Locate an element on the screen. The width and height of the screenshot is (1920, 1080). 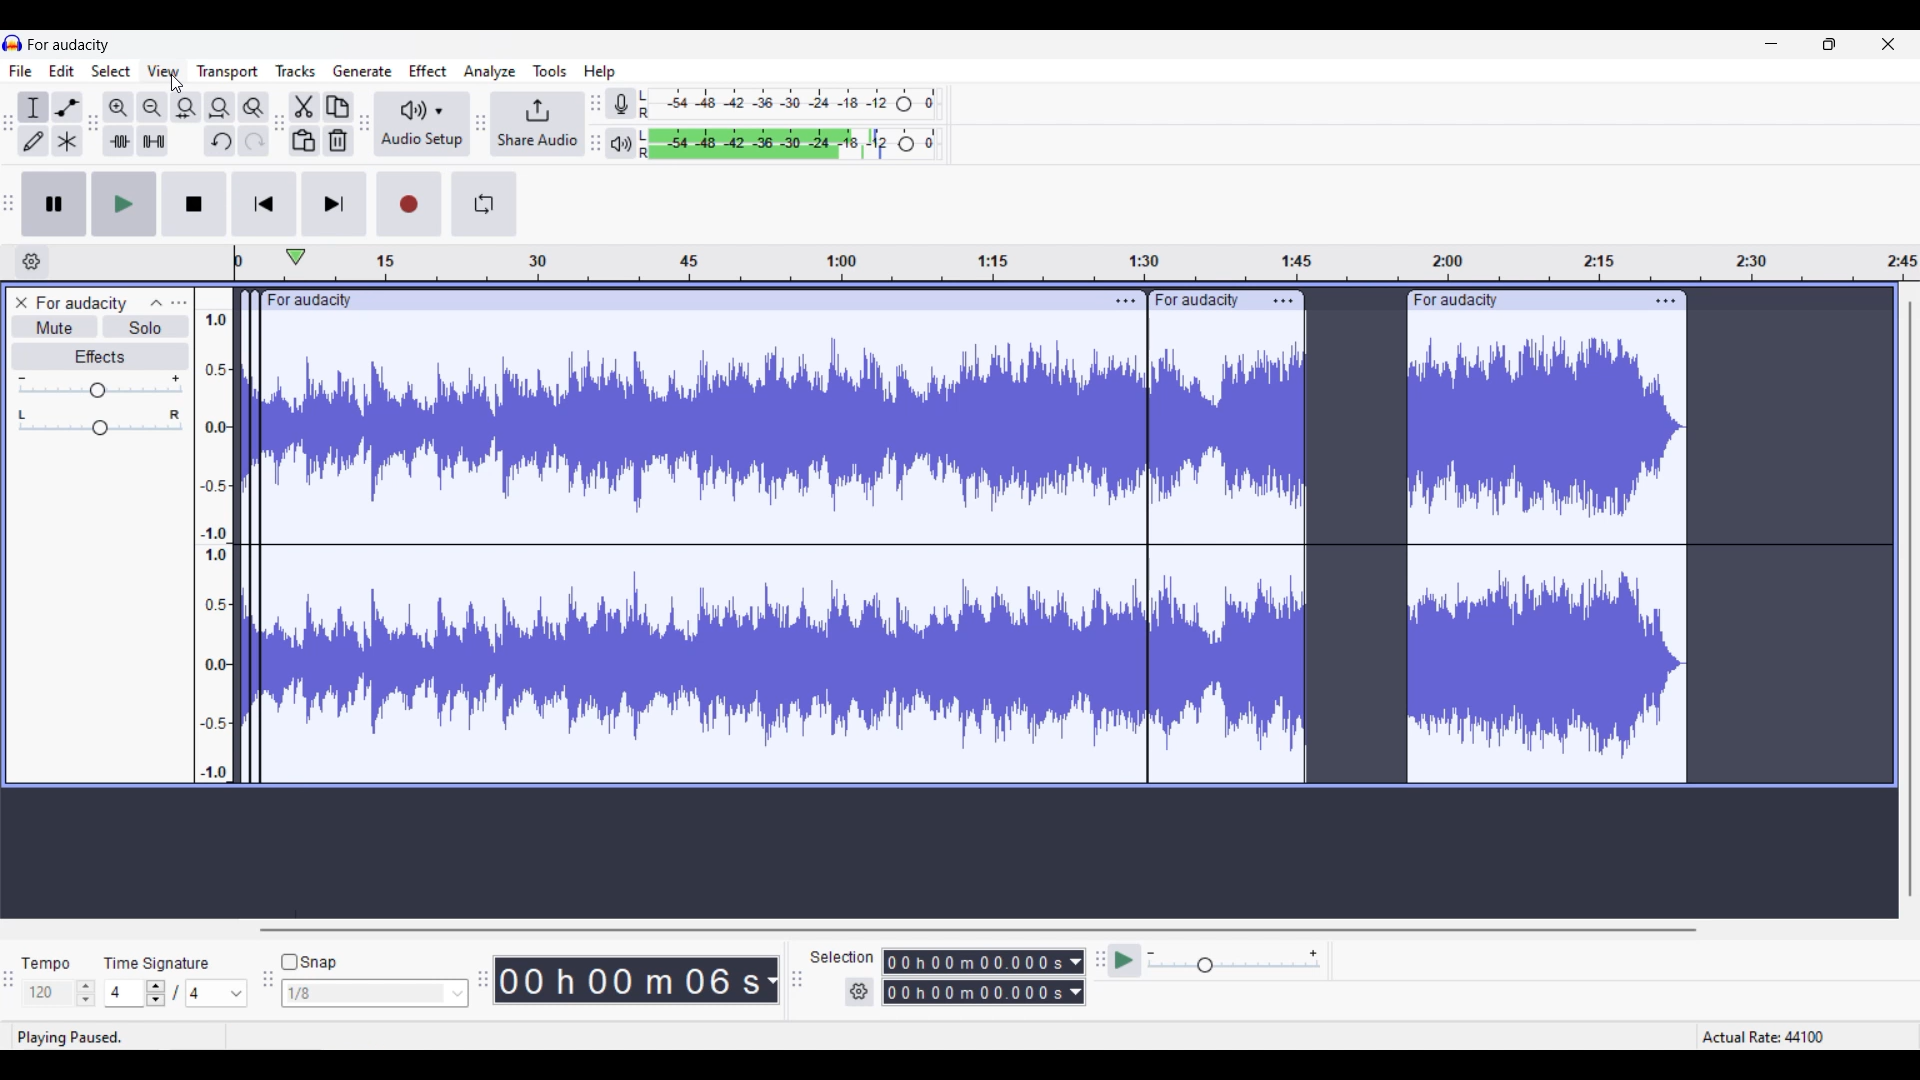
click to drag is located at coordinates (1202, 297).